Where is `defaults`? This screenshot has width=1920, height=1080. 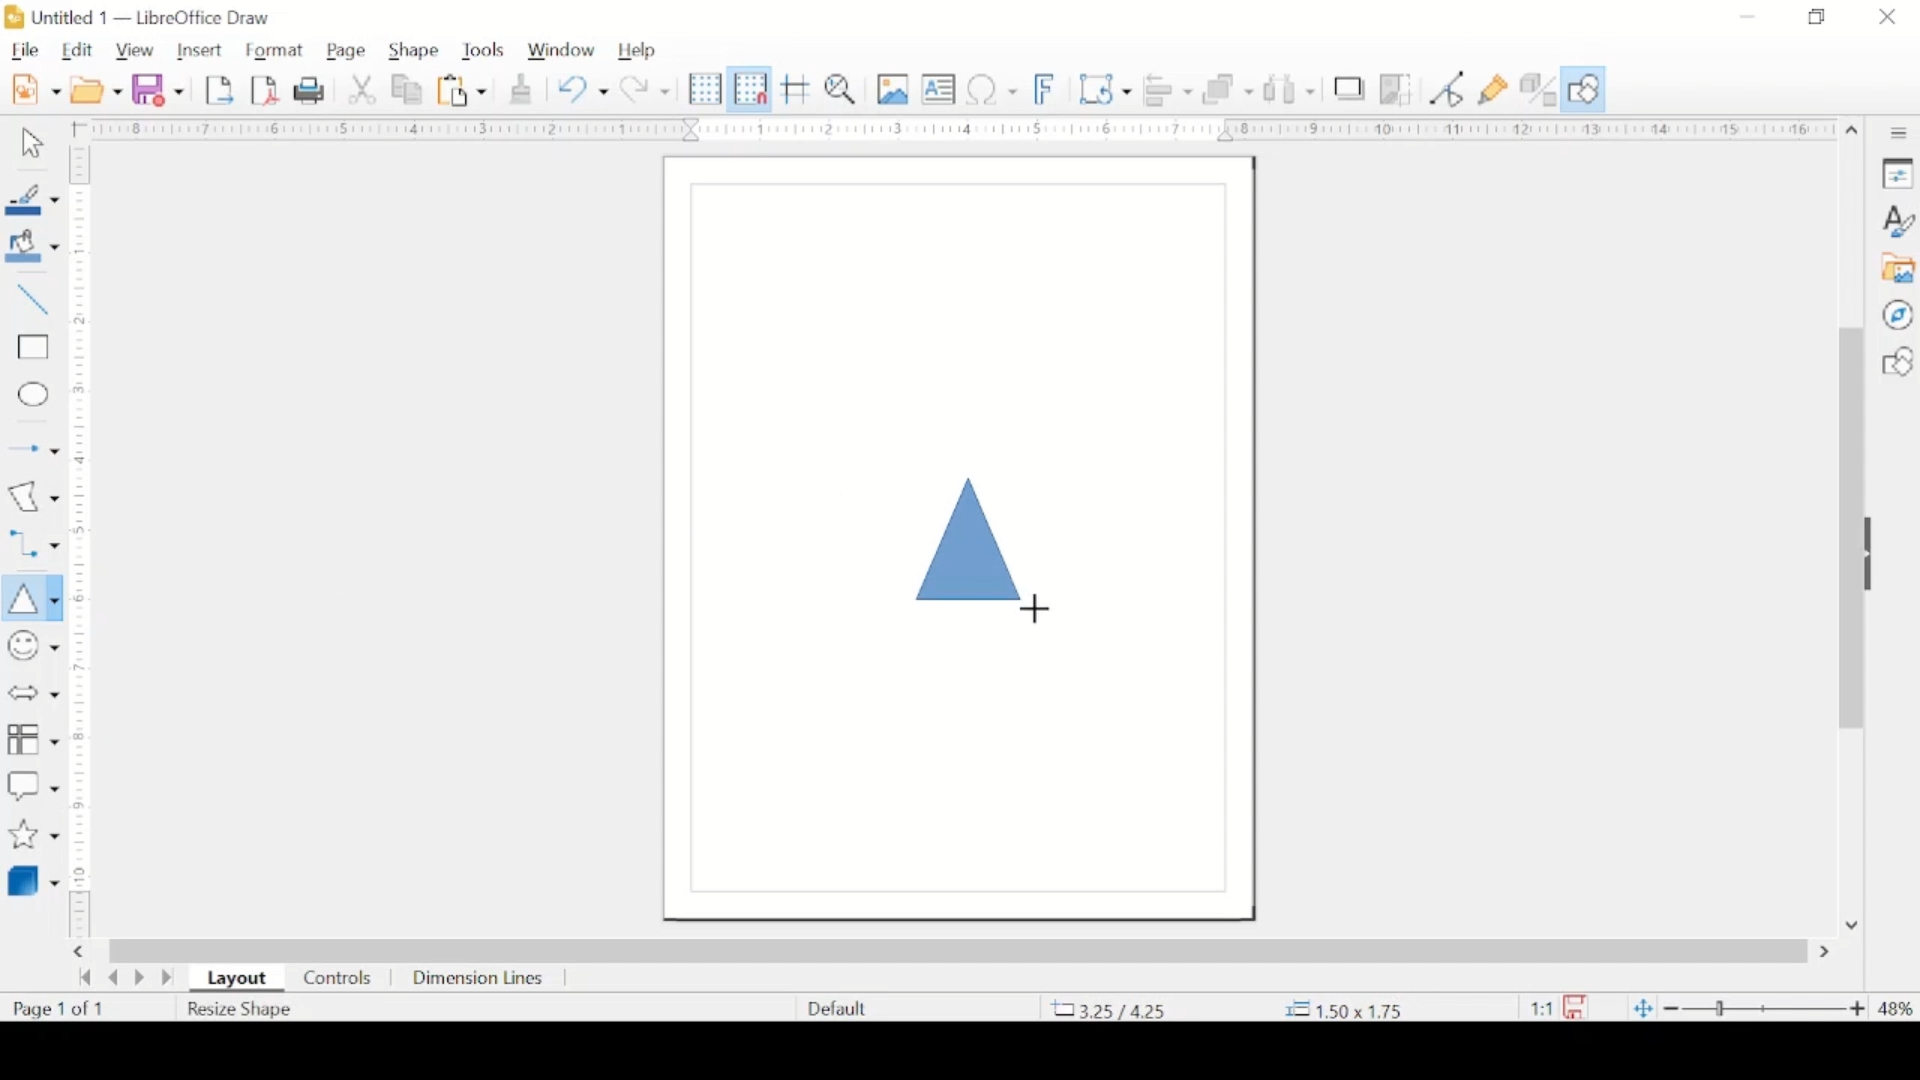 defaults is located at coordinates (835, 1006).